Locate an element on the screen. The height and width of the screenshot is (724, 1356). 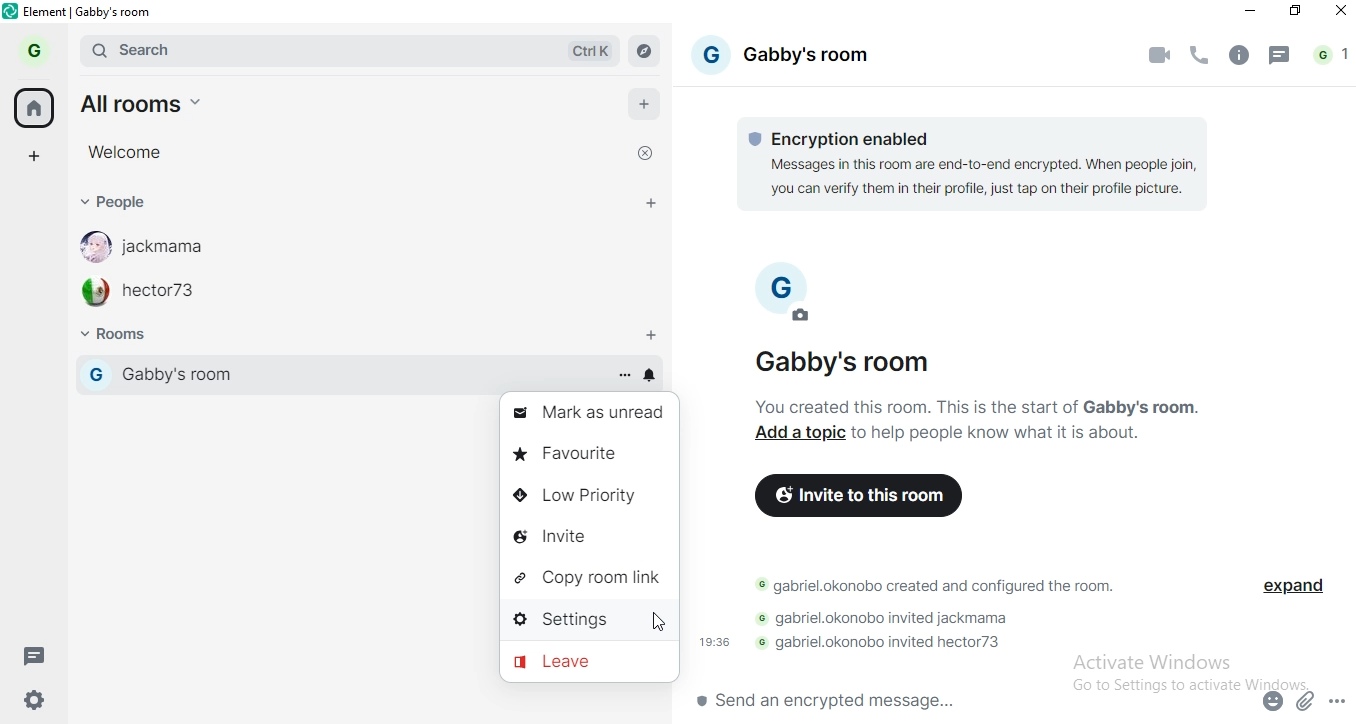
emoji is located at coordinates (1274, 698).